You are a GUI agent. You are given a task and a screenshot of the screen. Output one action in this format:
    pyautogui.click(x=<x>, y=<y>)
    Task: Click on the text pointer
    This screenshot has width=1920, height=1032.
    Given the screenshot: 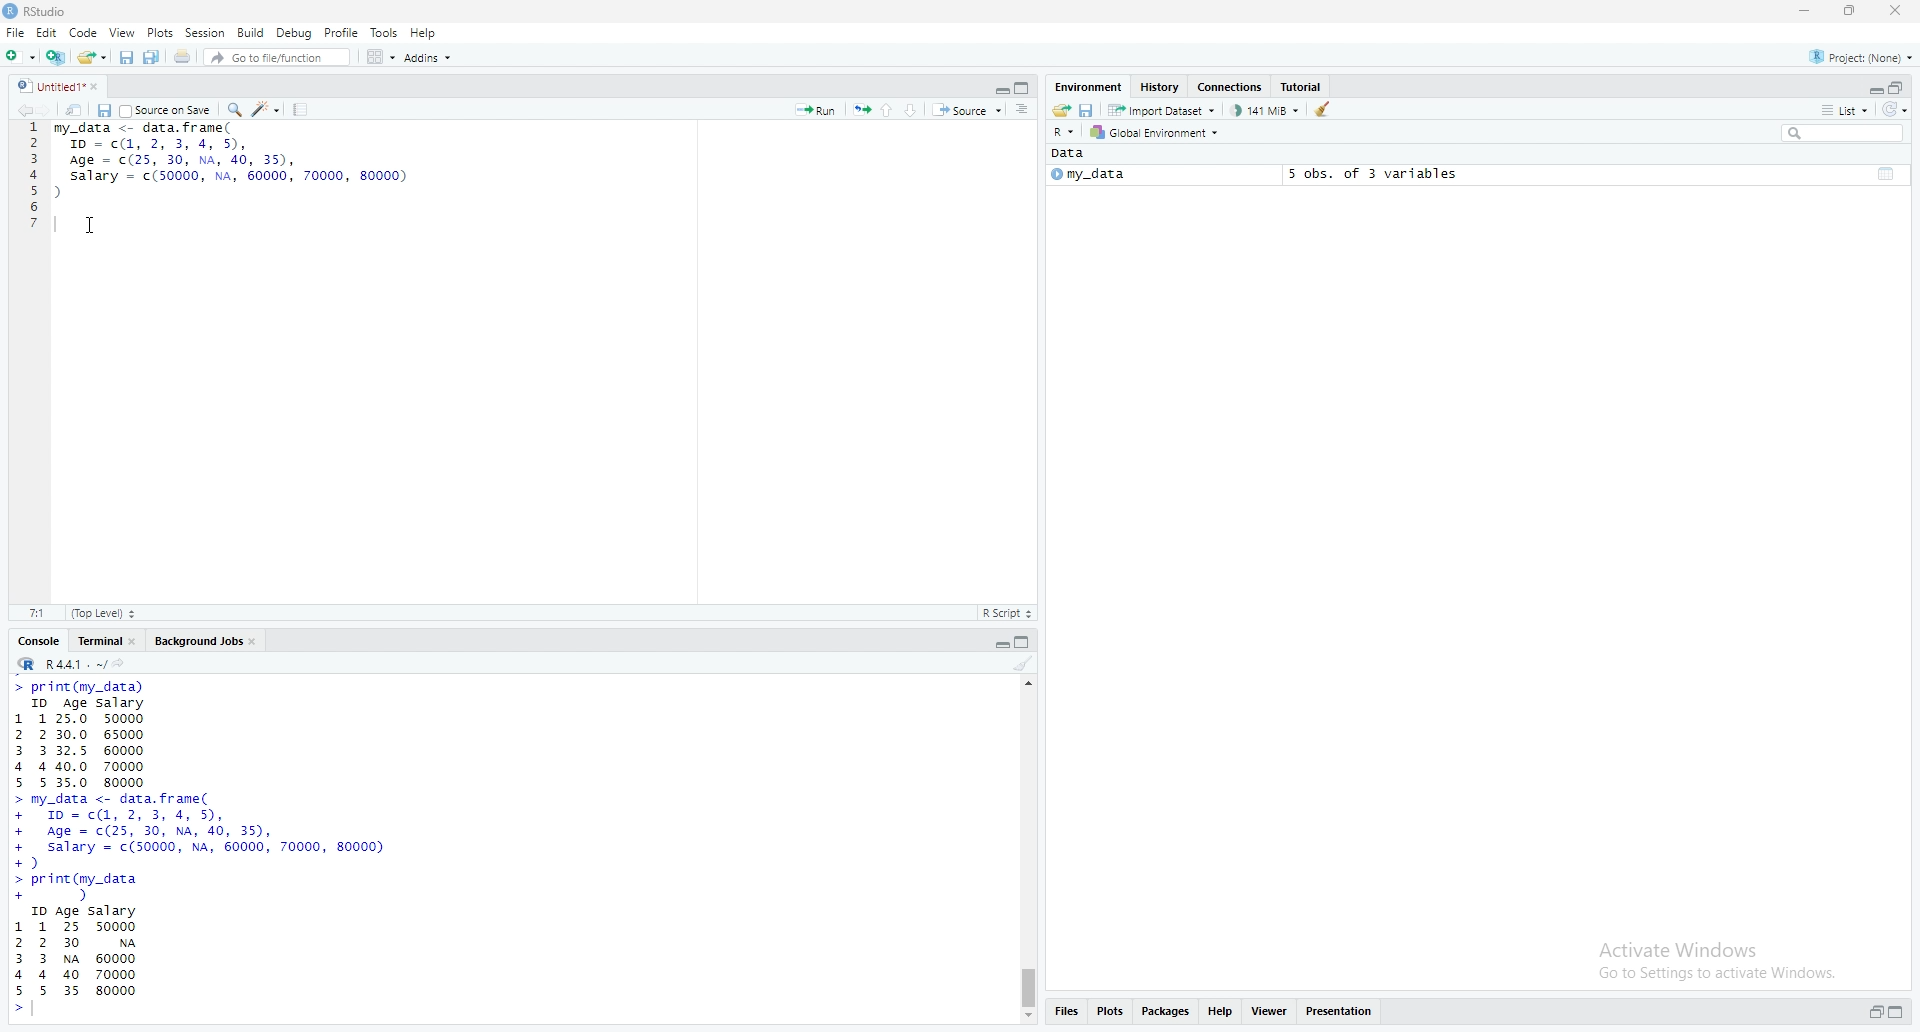 What is the action you would take?
    pyautogui.click(x=63, y=225)
    